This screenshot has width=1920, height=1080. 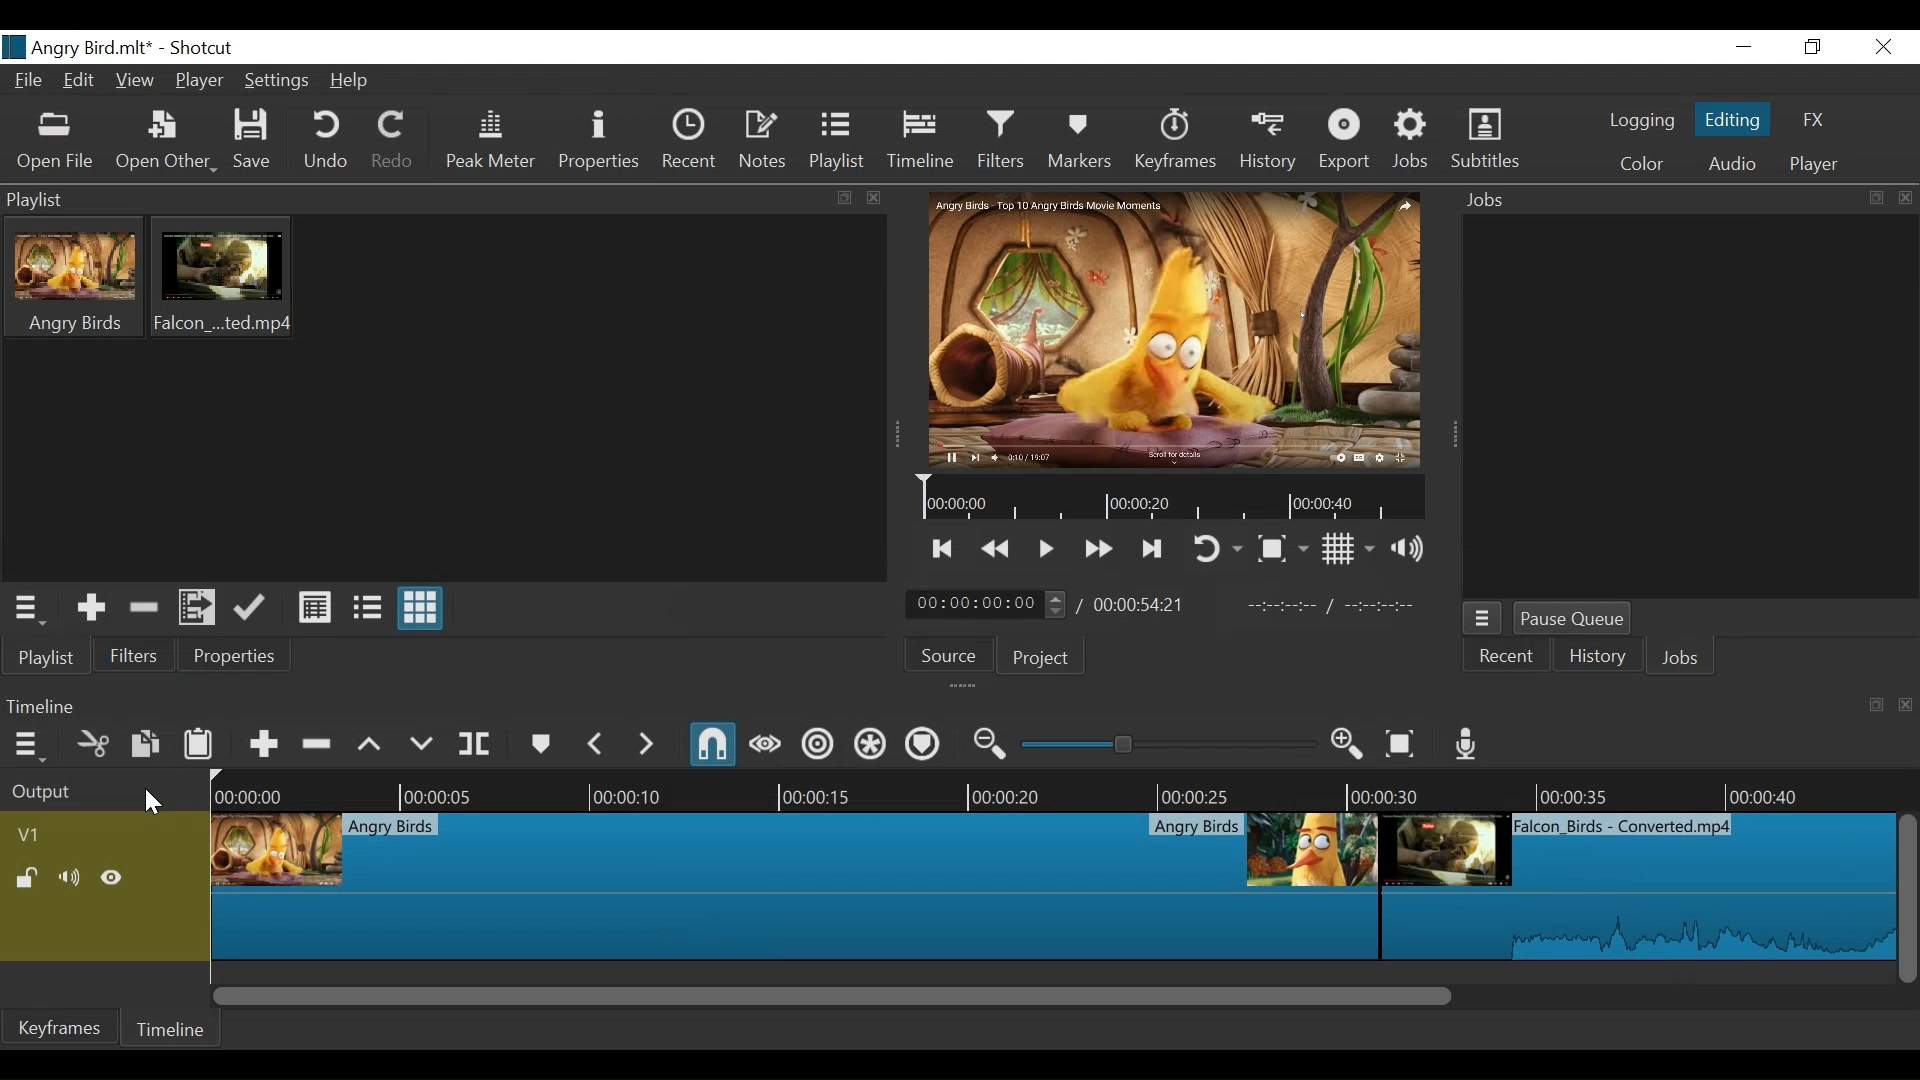 I want to click on Player, so click(x=201, y=82).